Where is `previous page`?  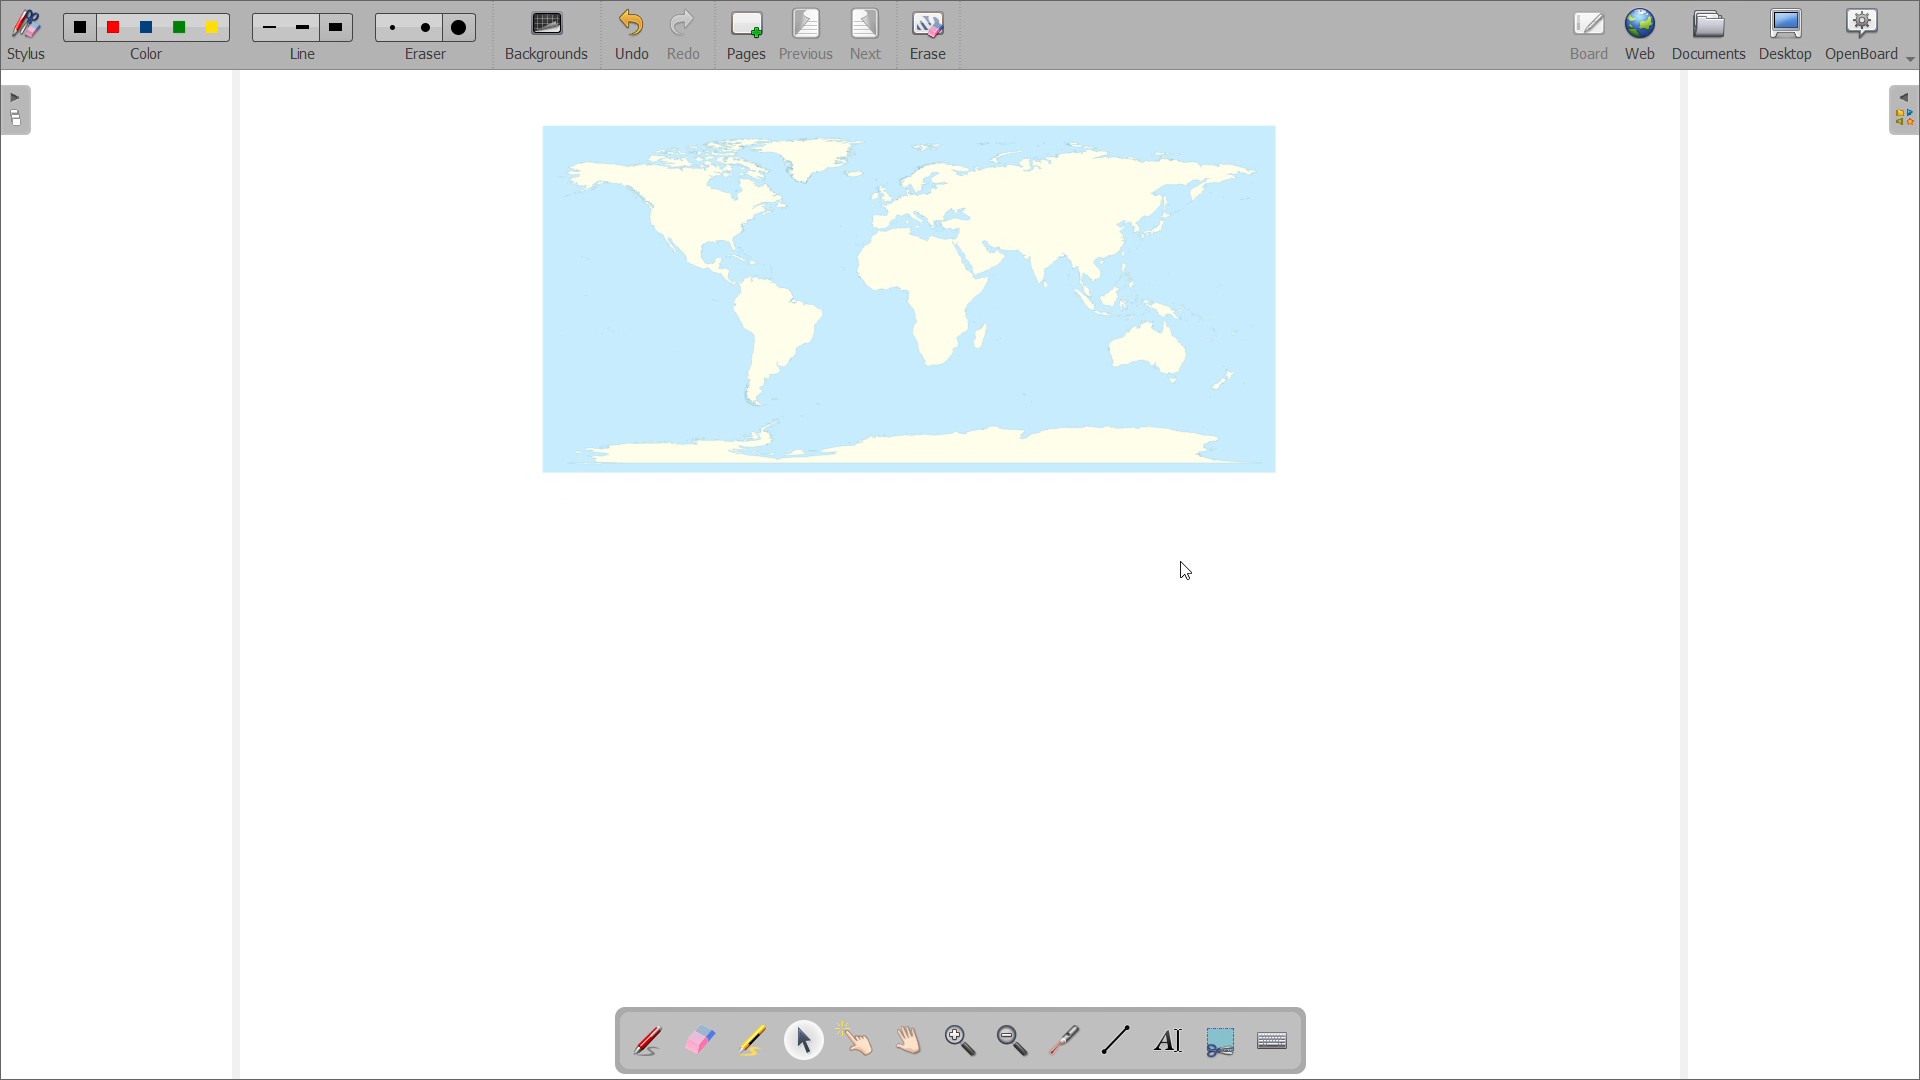
previous page is located at coordinates (806, 35).